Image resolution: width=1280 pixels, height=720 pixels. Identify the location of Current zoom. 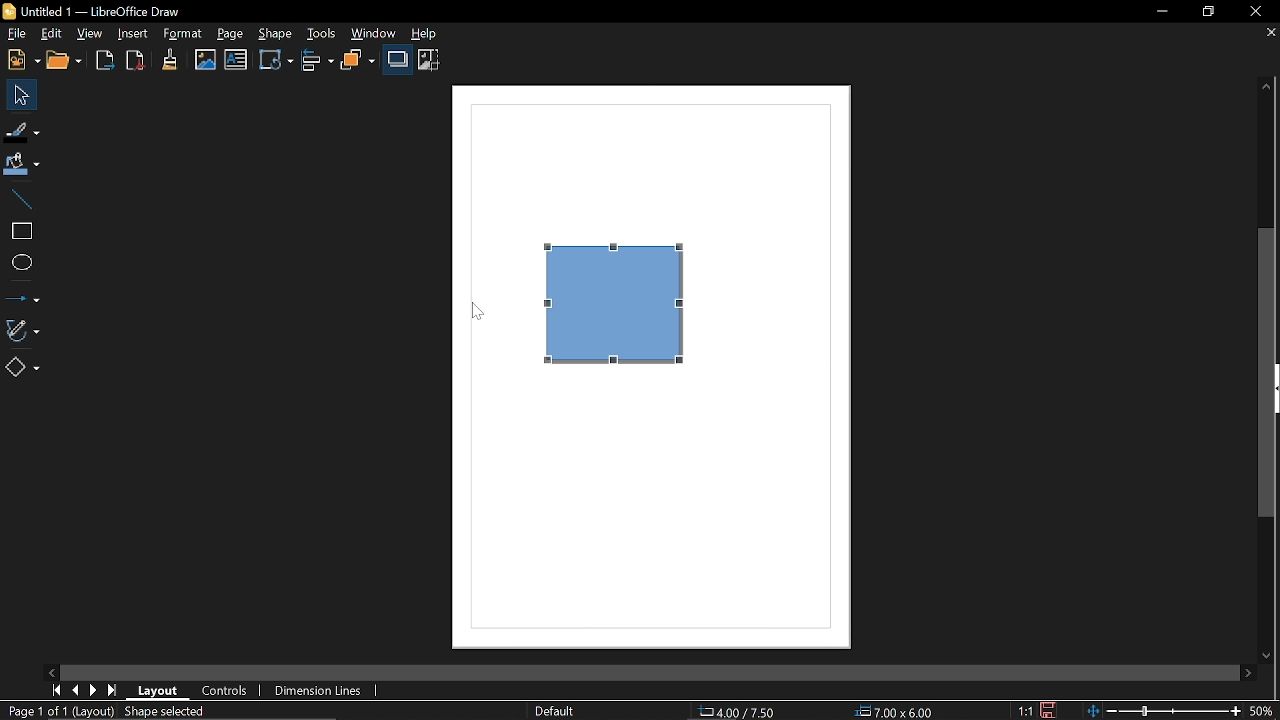
(1265, 711).